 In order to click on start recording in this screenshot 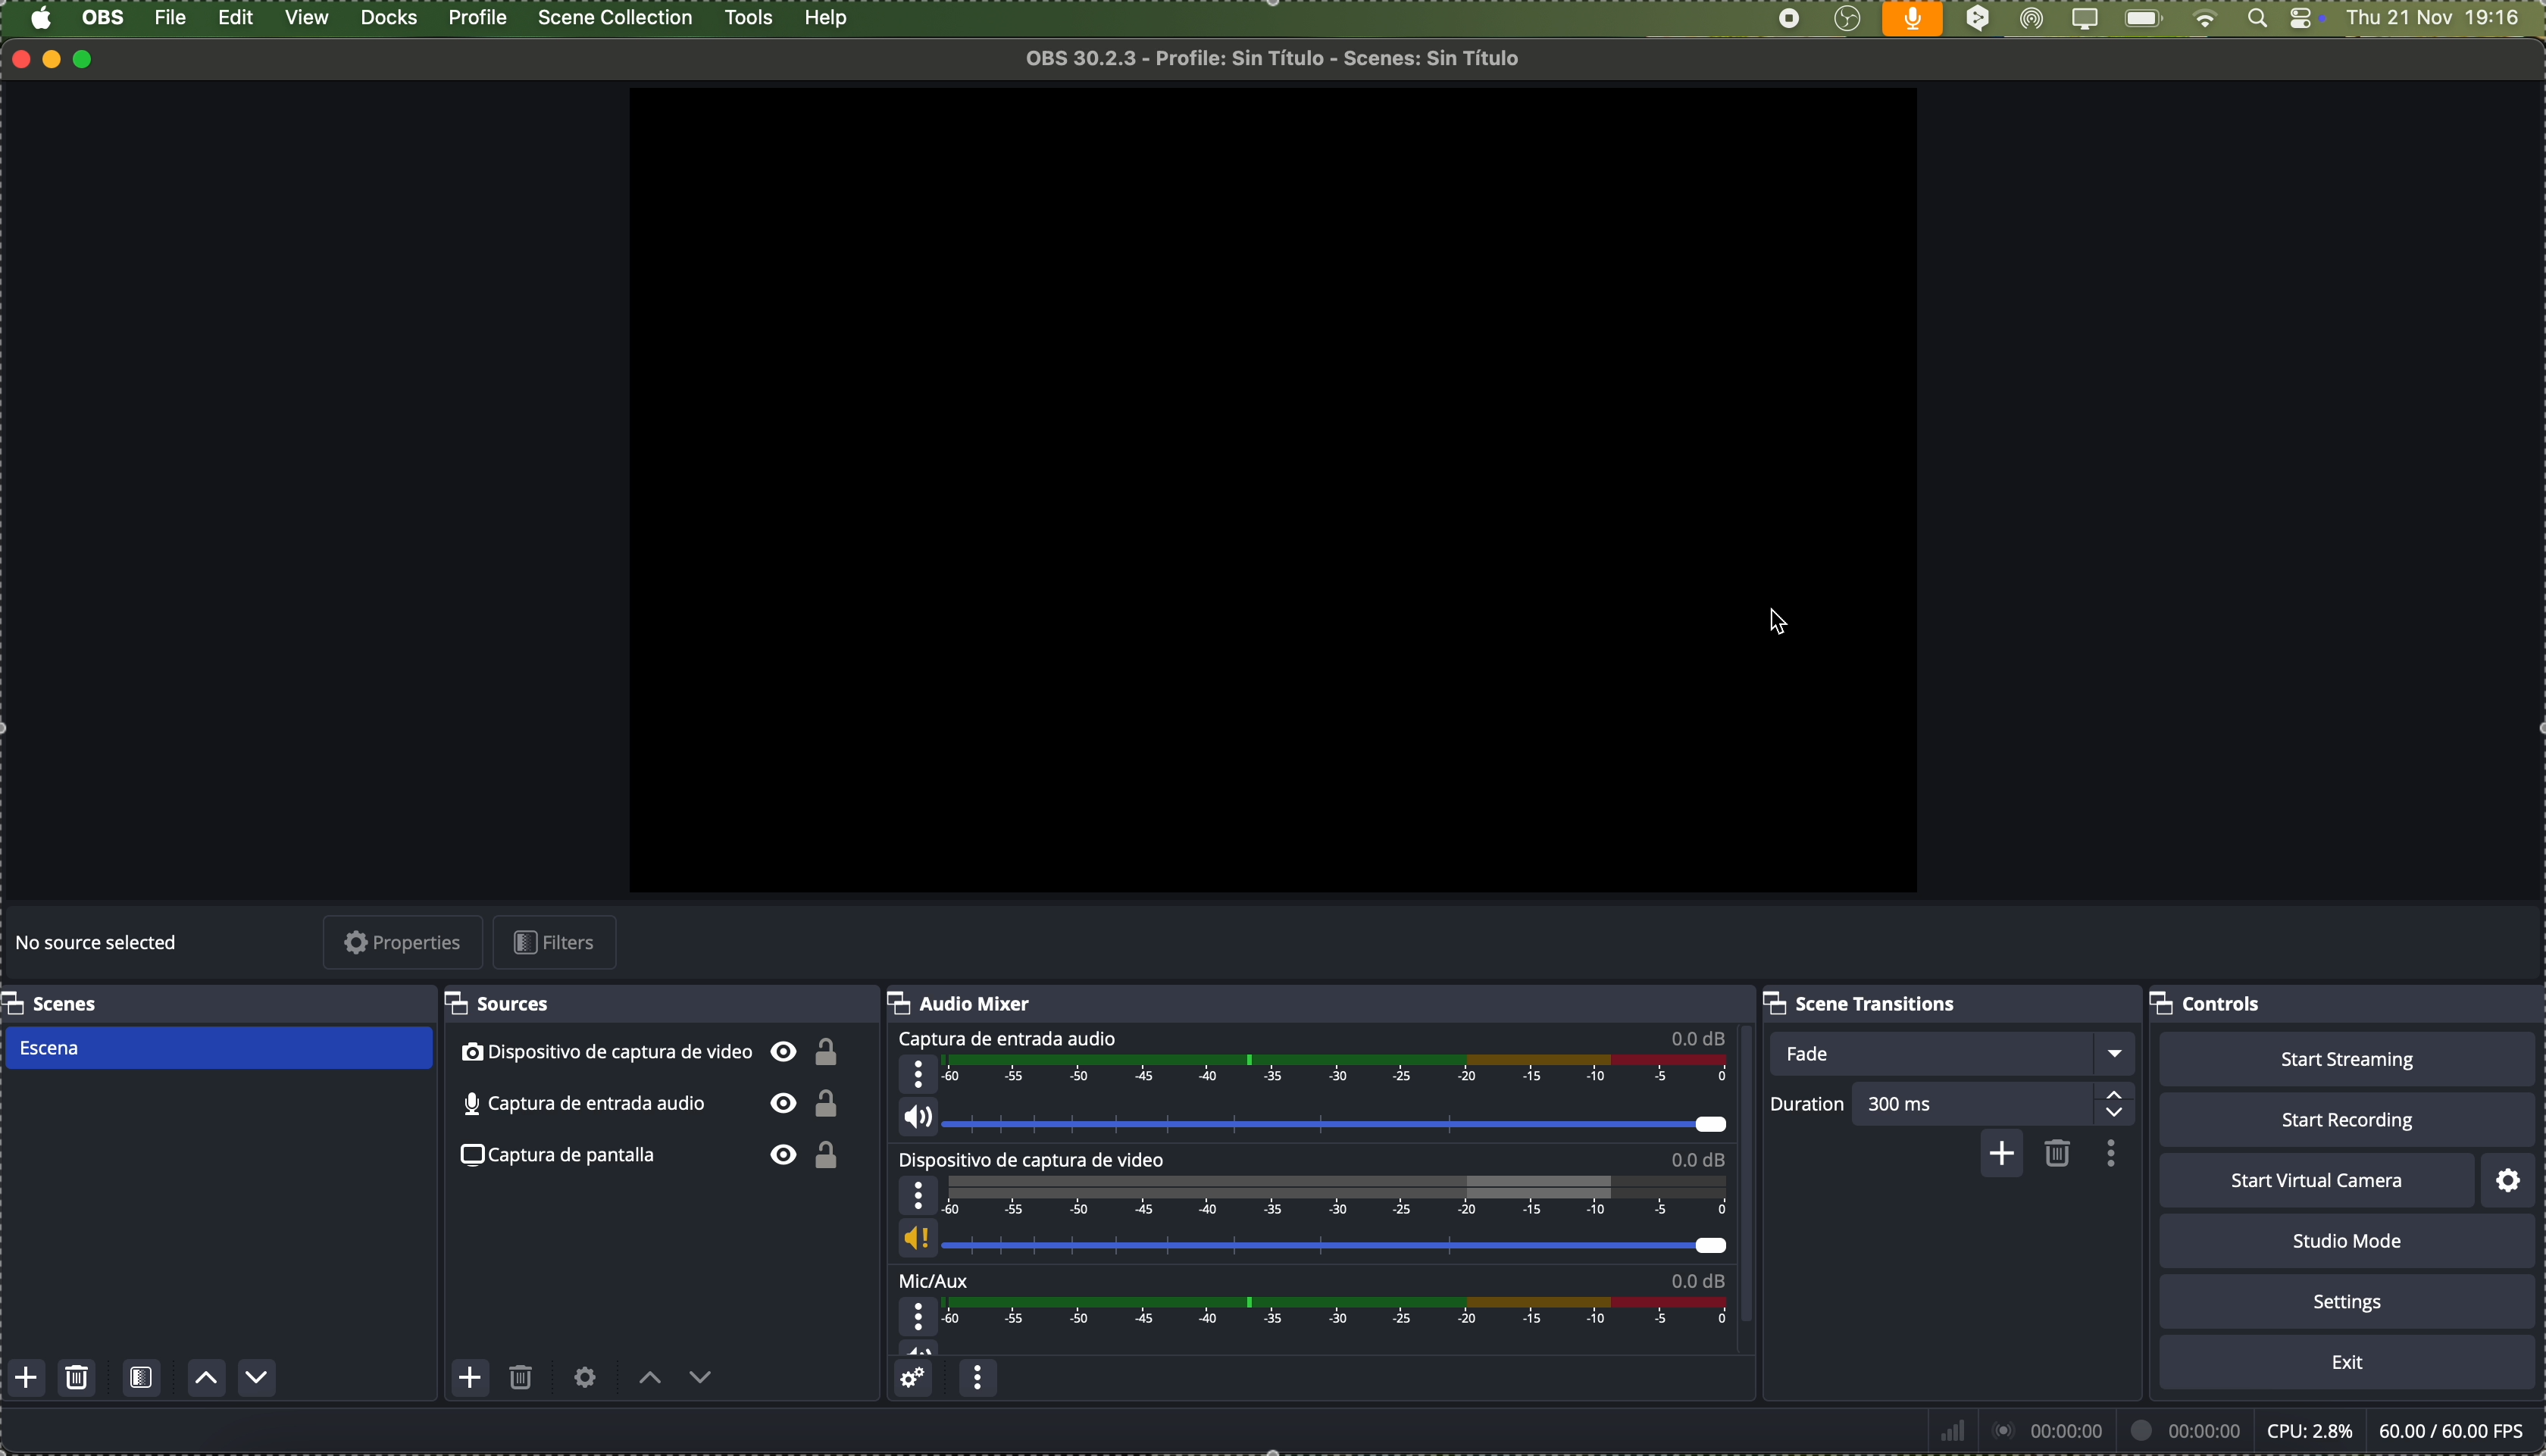, I will do `click(2346, 1119)`.